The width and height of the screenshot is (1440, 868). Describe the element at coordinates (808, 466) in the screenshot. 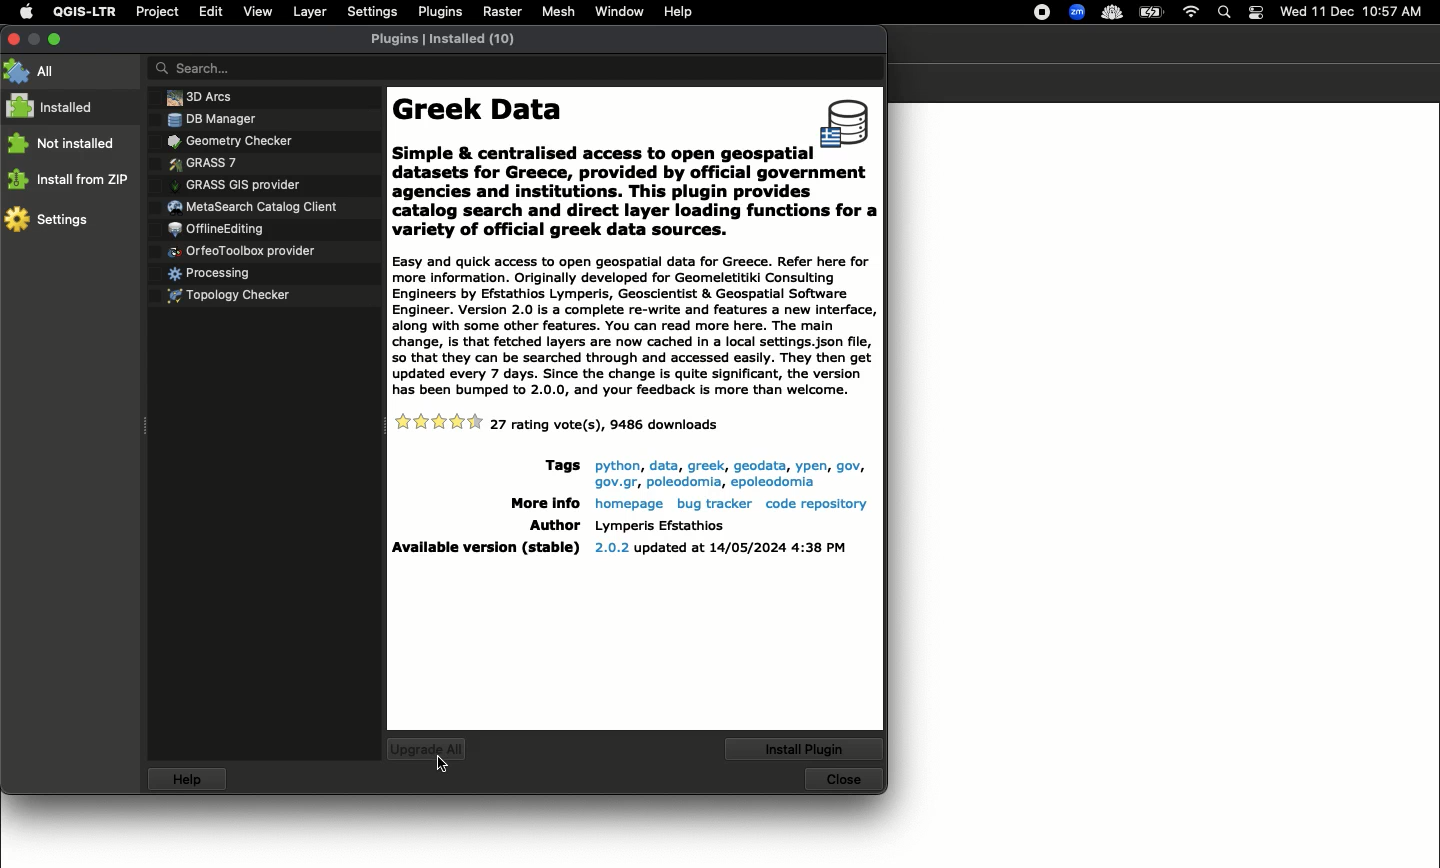

I see `yper` at that location.